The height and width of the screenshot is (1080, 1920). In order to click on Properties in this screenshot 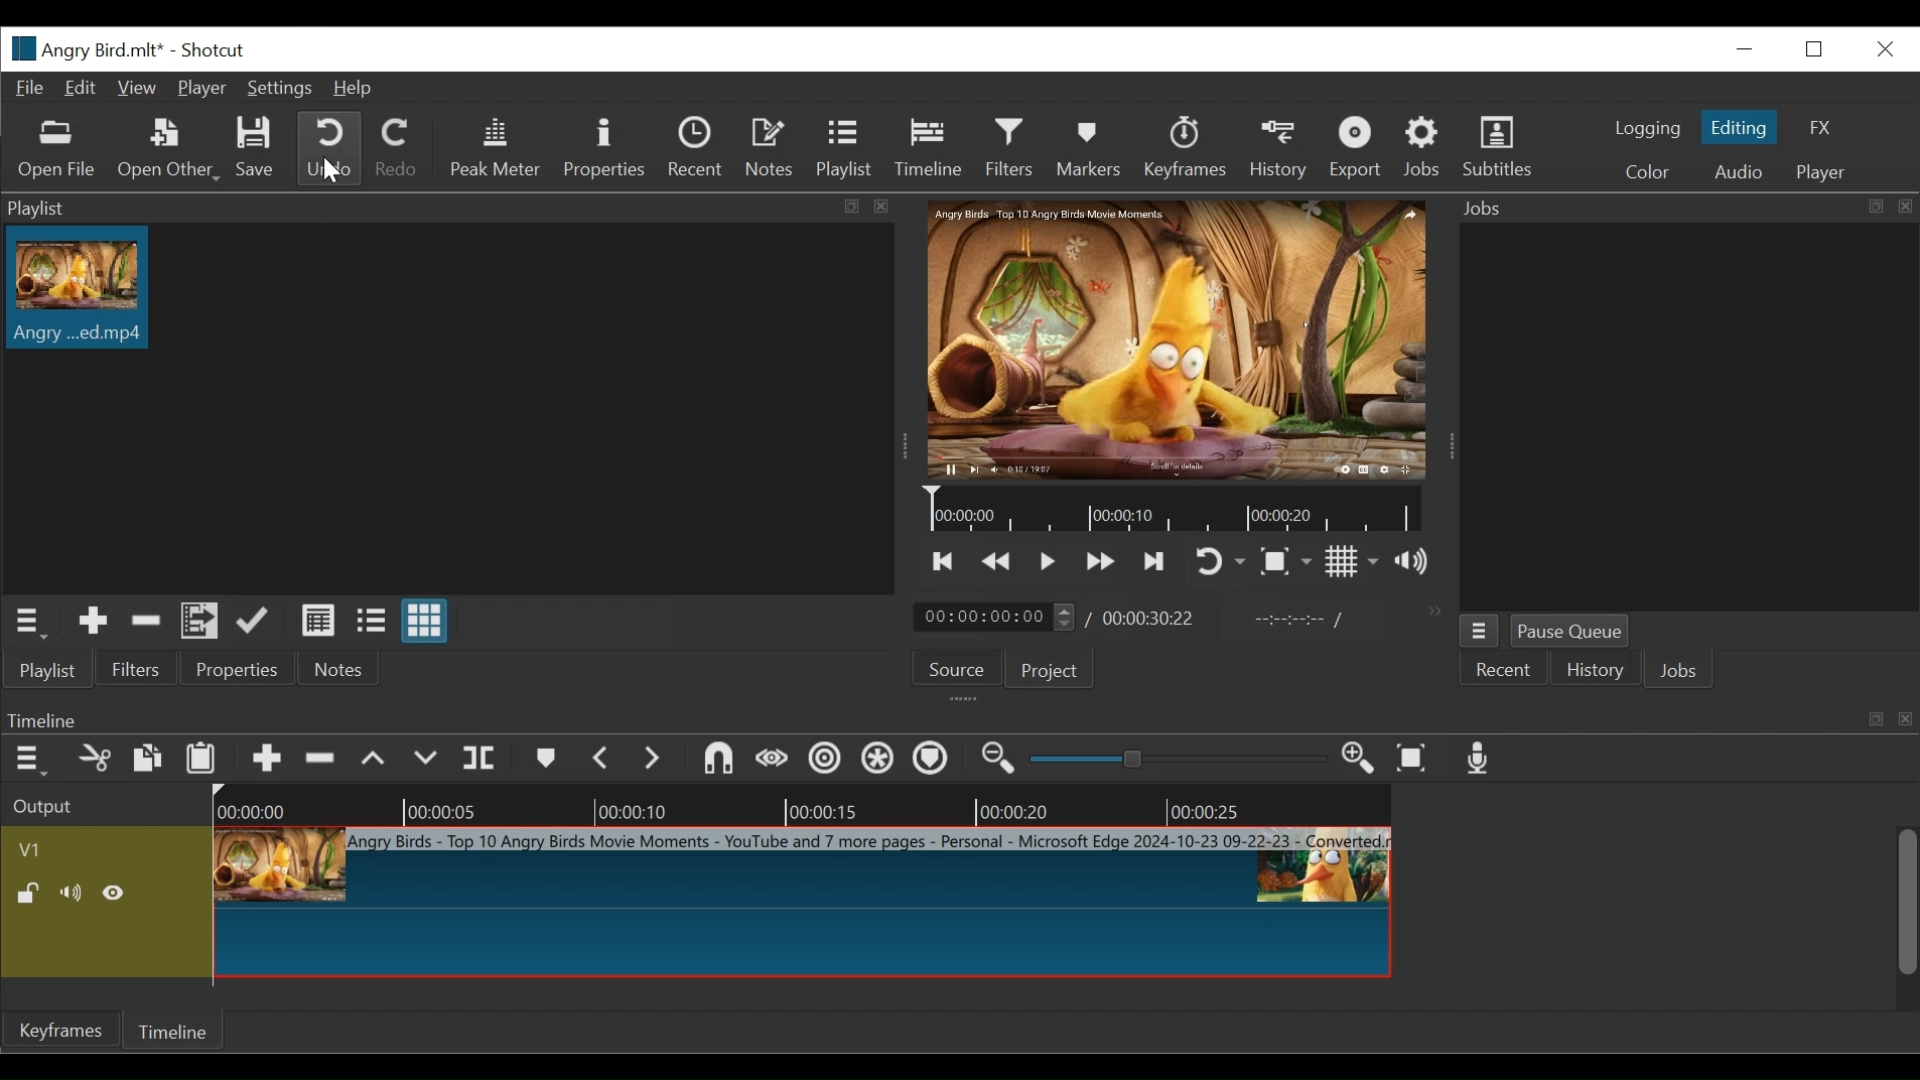, I will do `click(237, 667)`.